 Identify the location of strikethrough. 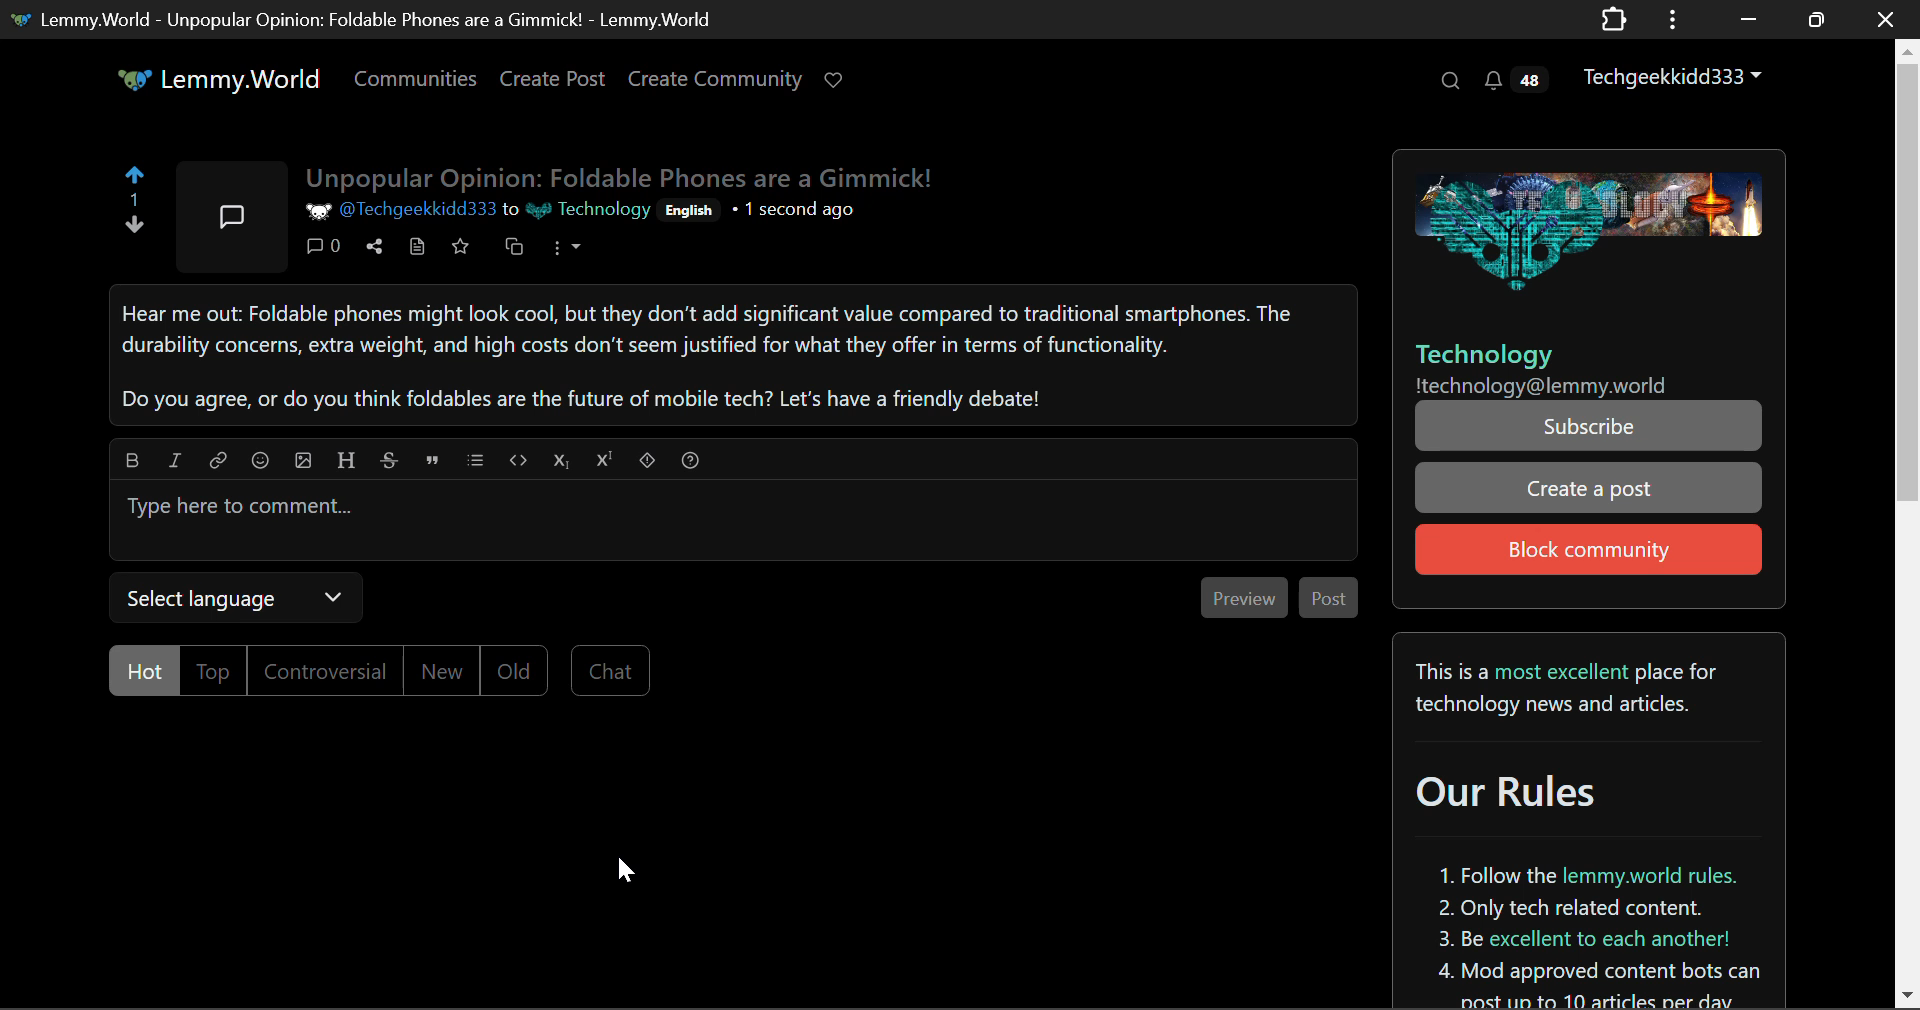
(389, 458).